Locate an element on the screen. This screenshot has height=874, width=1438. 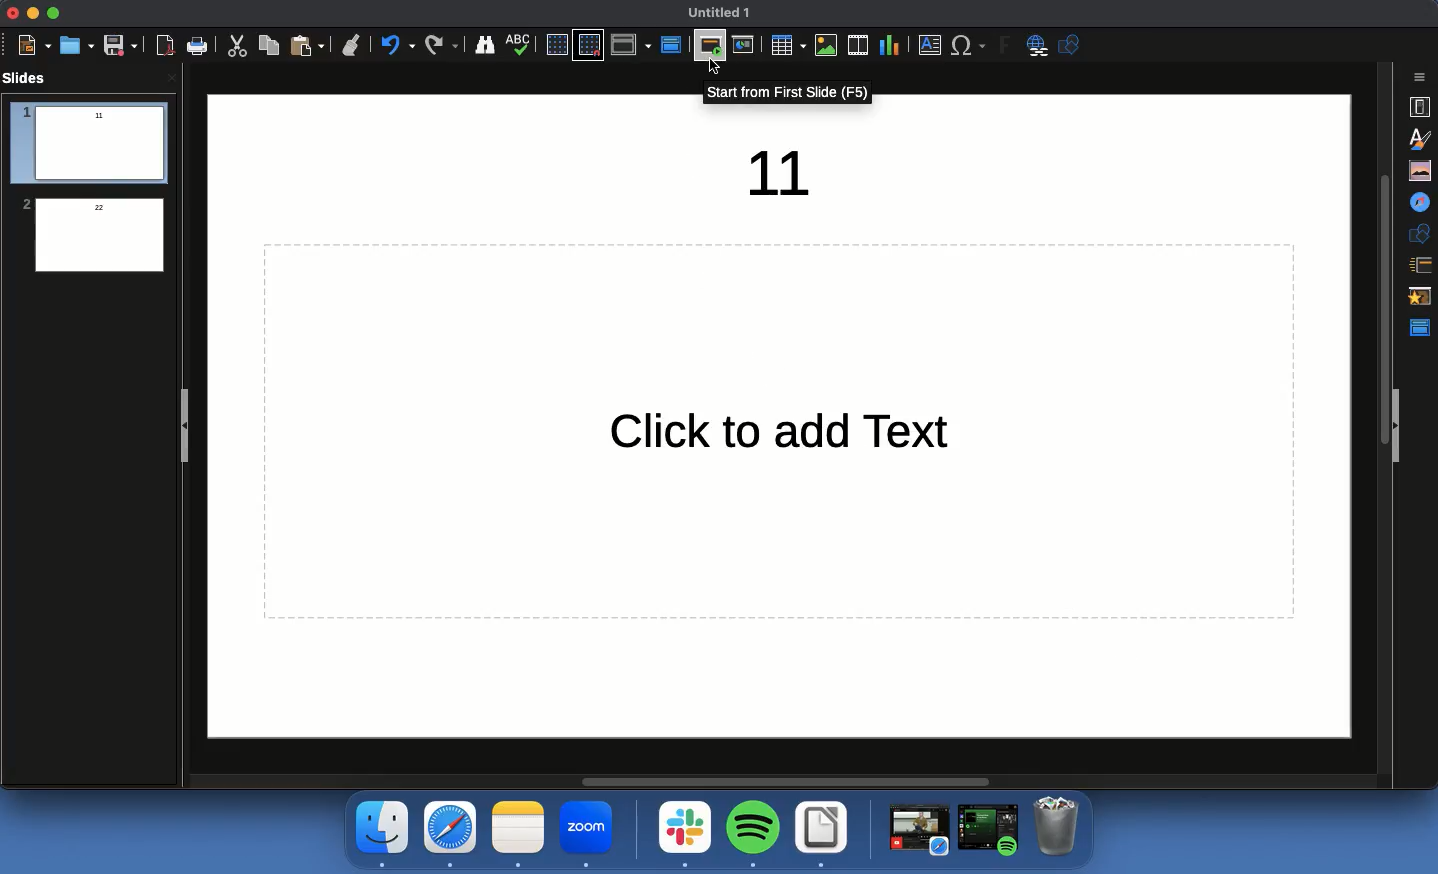
cursor is located at coordinates (714, 69).